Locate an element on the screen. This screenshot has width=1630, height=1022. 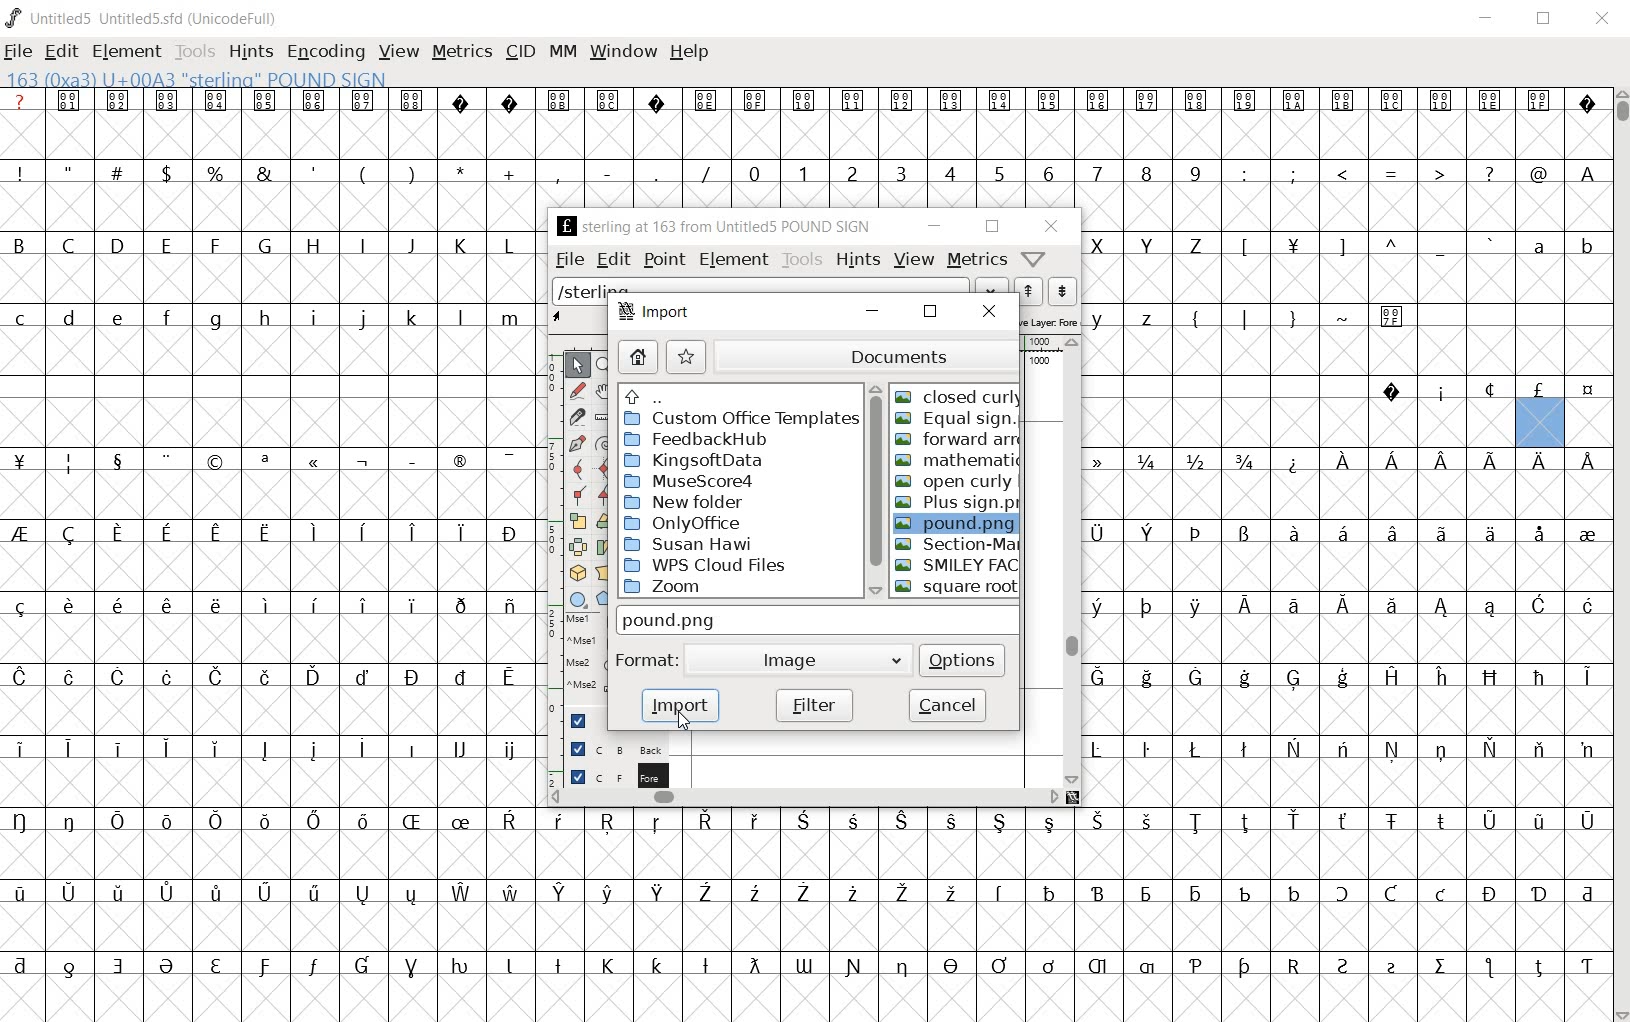
Symbol is located at coordinates (1391, 675).